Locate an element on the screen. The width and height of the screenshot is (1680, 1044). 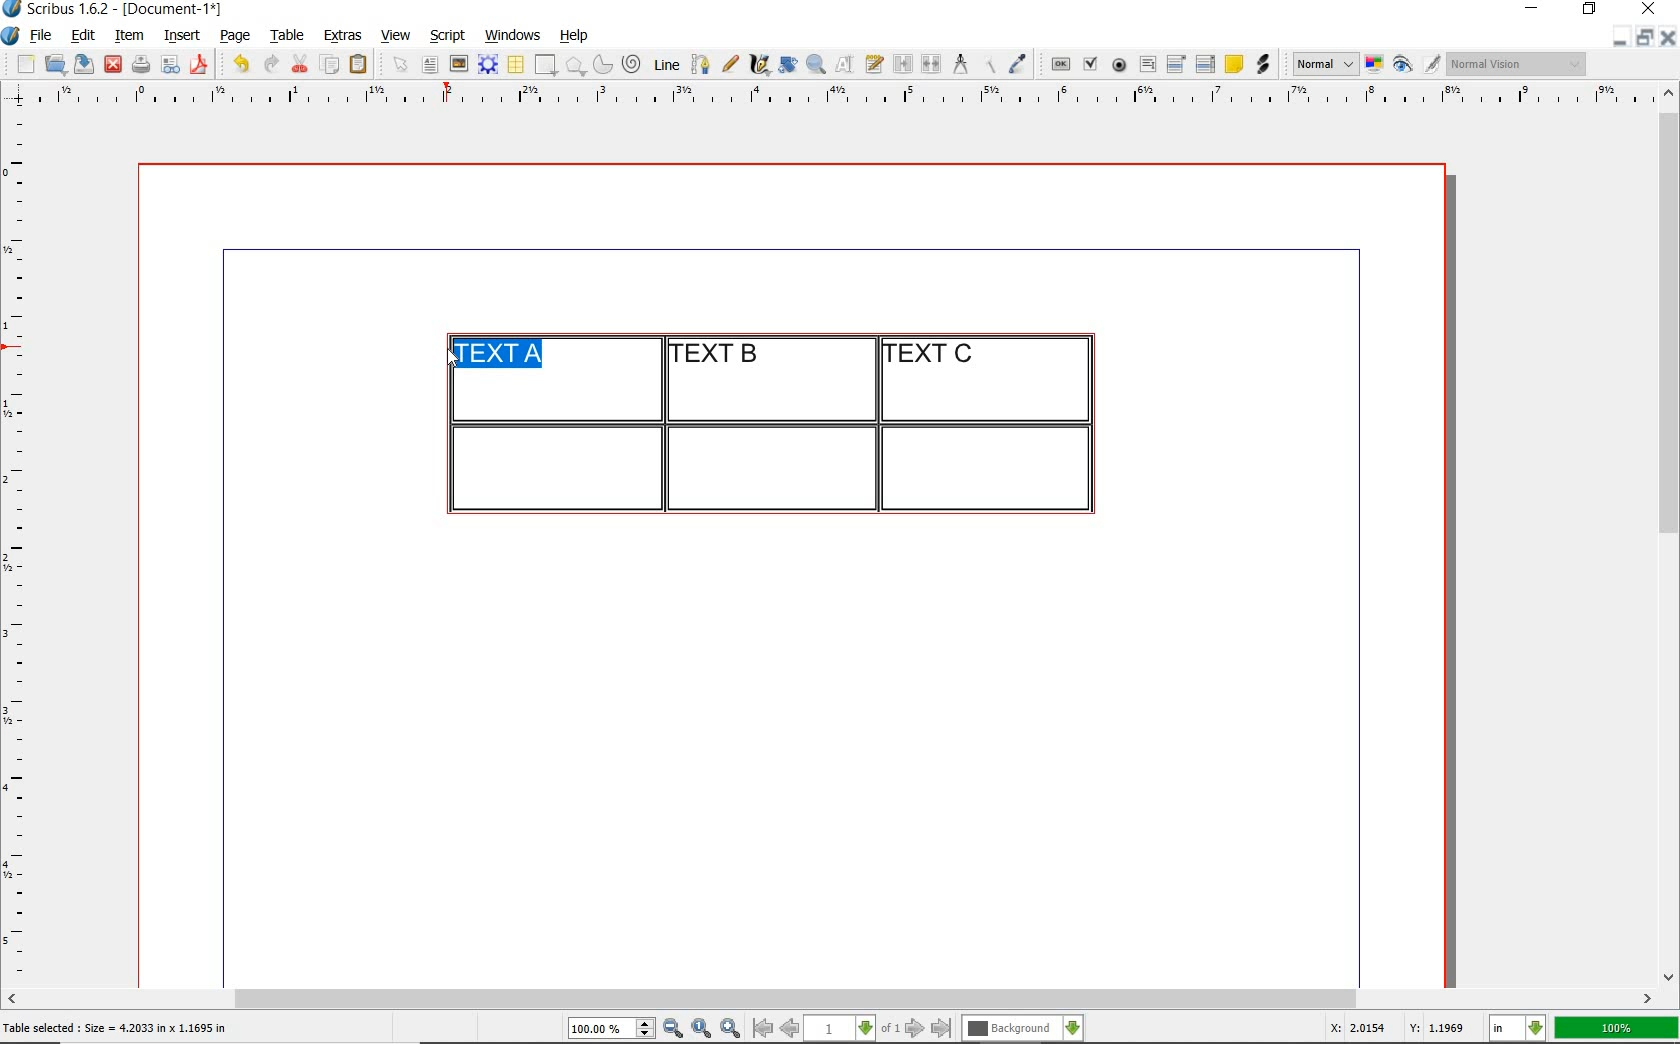
X: 2.0154 Y: 1.1969 is located at coordinates (1401, 1028).